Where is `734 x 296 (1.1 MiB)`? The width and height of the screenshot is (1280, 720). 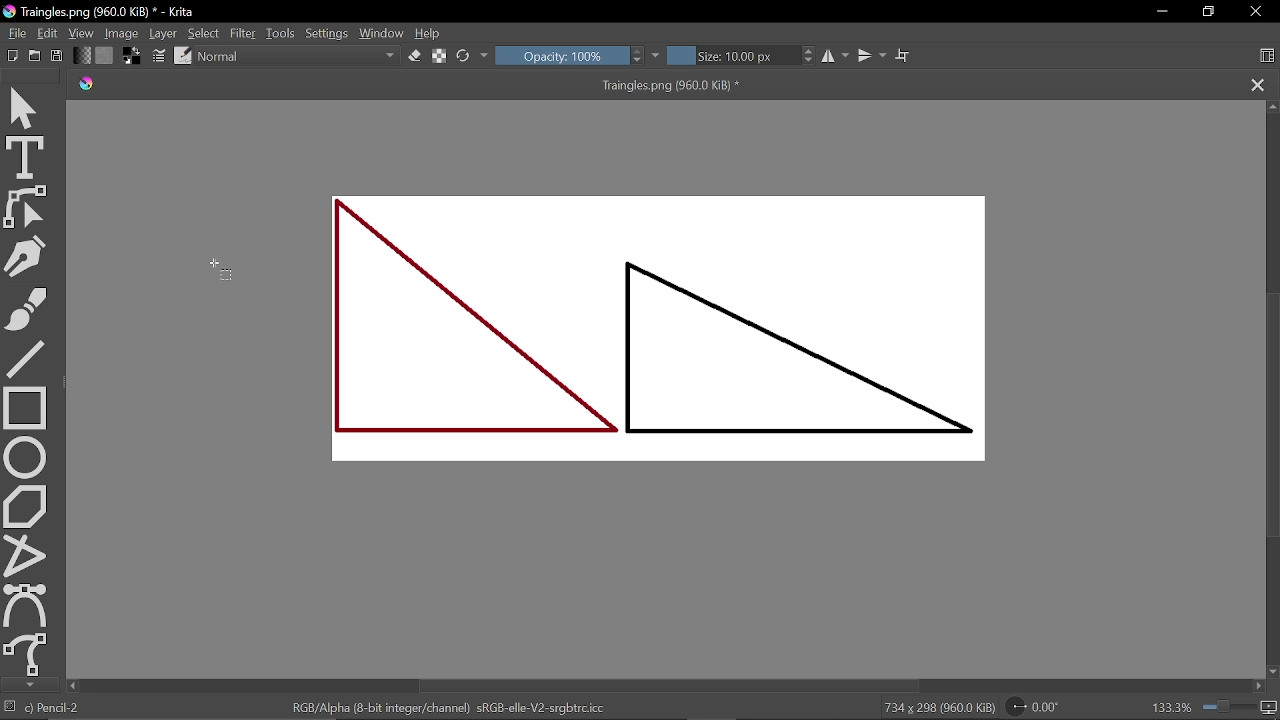
734 x 296 (1.1 MiB) is located at coordinates (940, 707).